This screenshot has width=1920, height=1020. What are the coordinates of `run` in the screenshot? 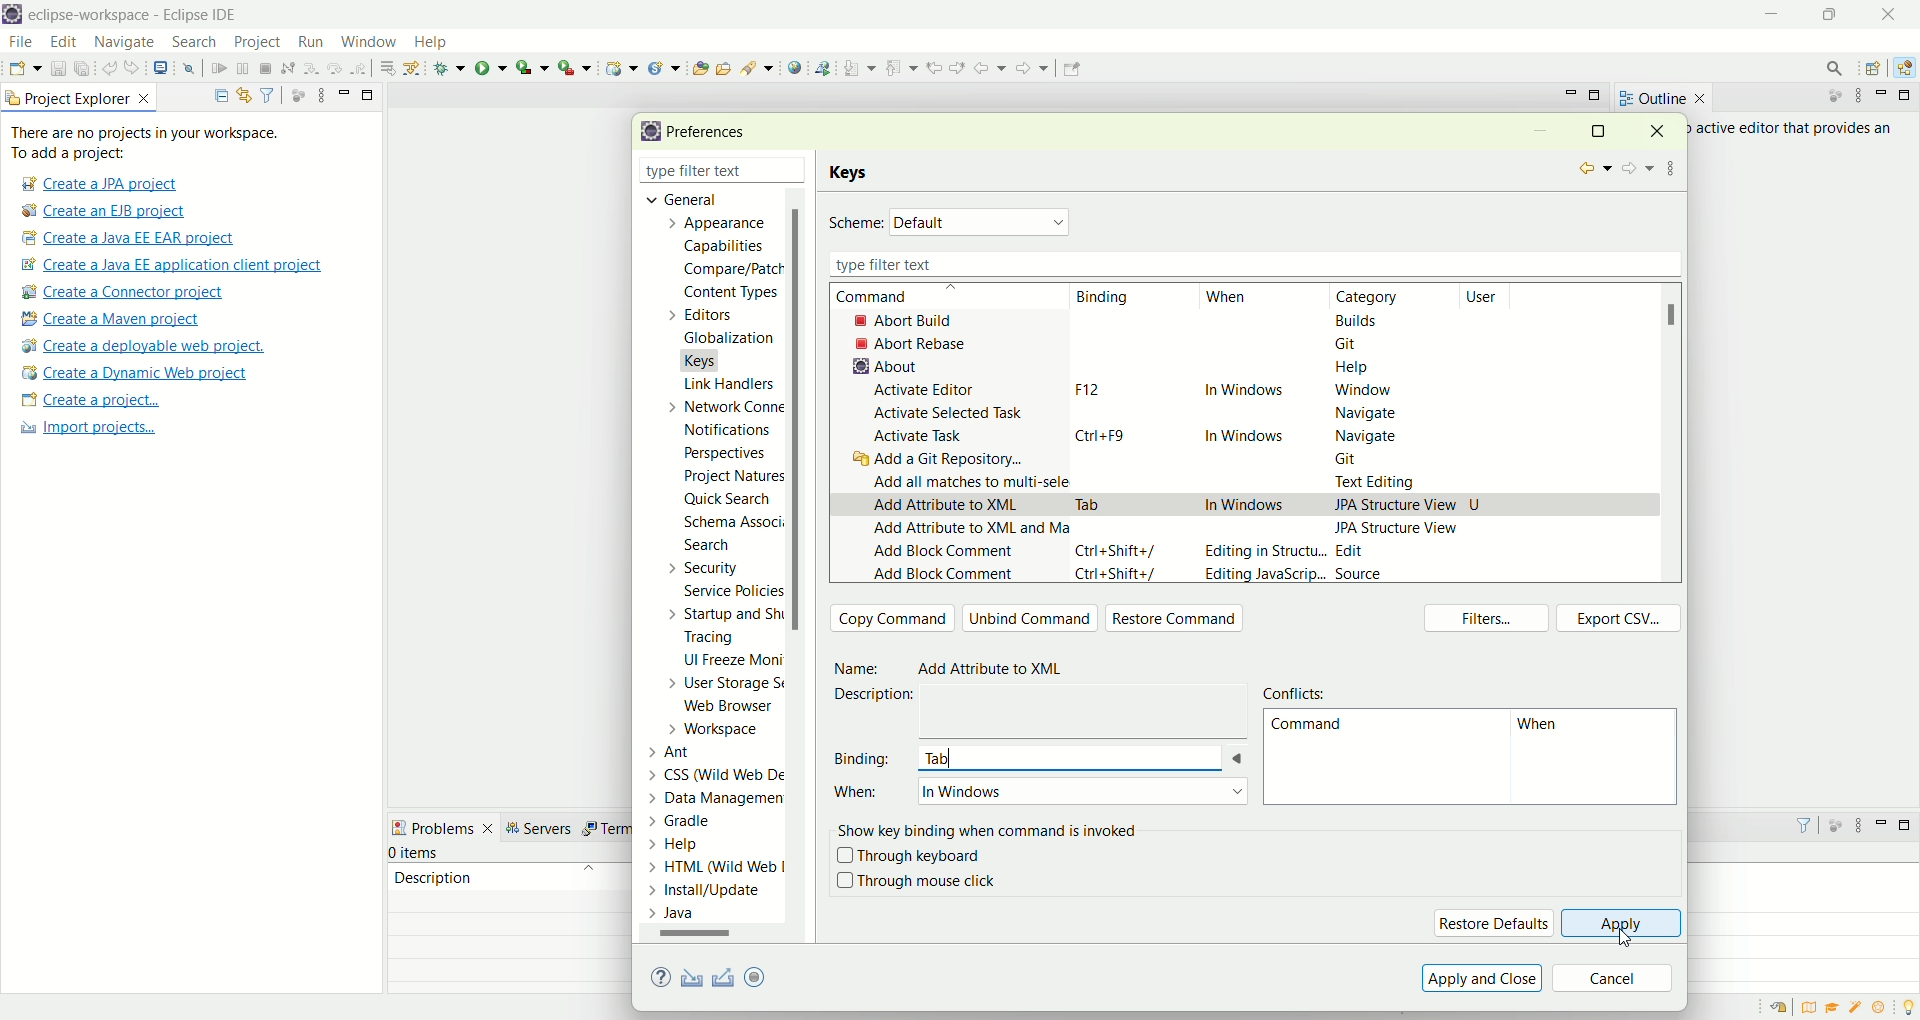 It's located at (491, 67).